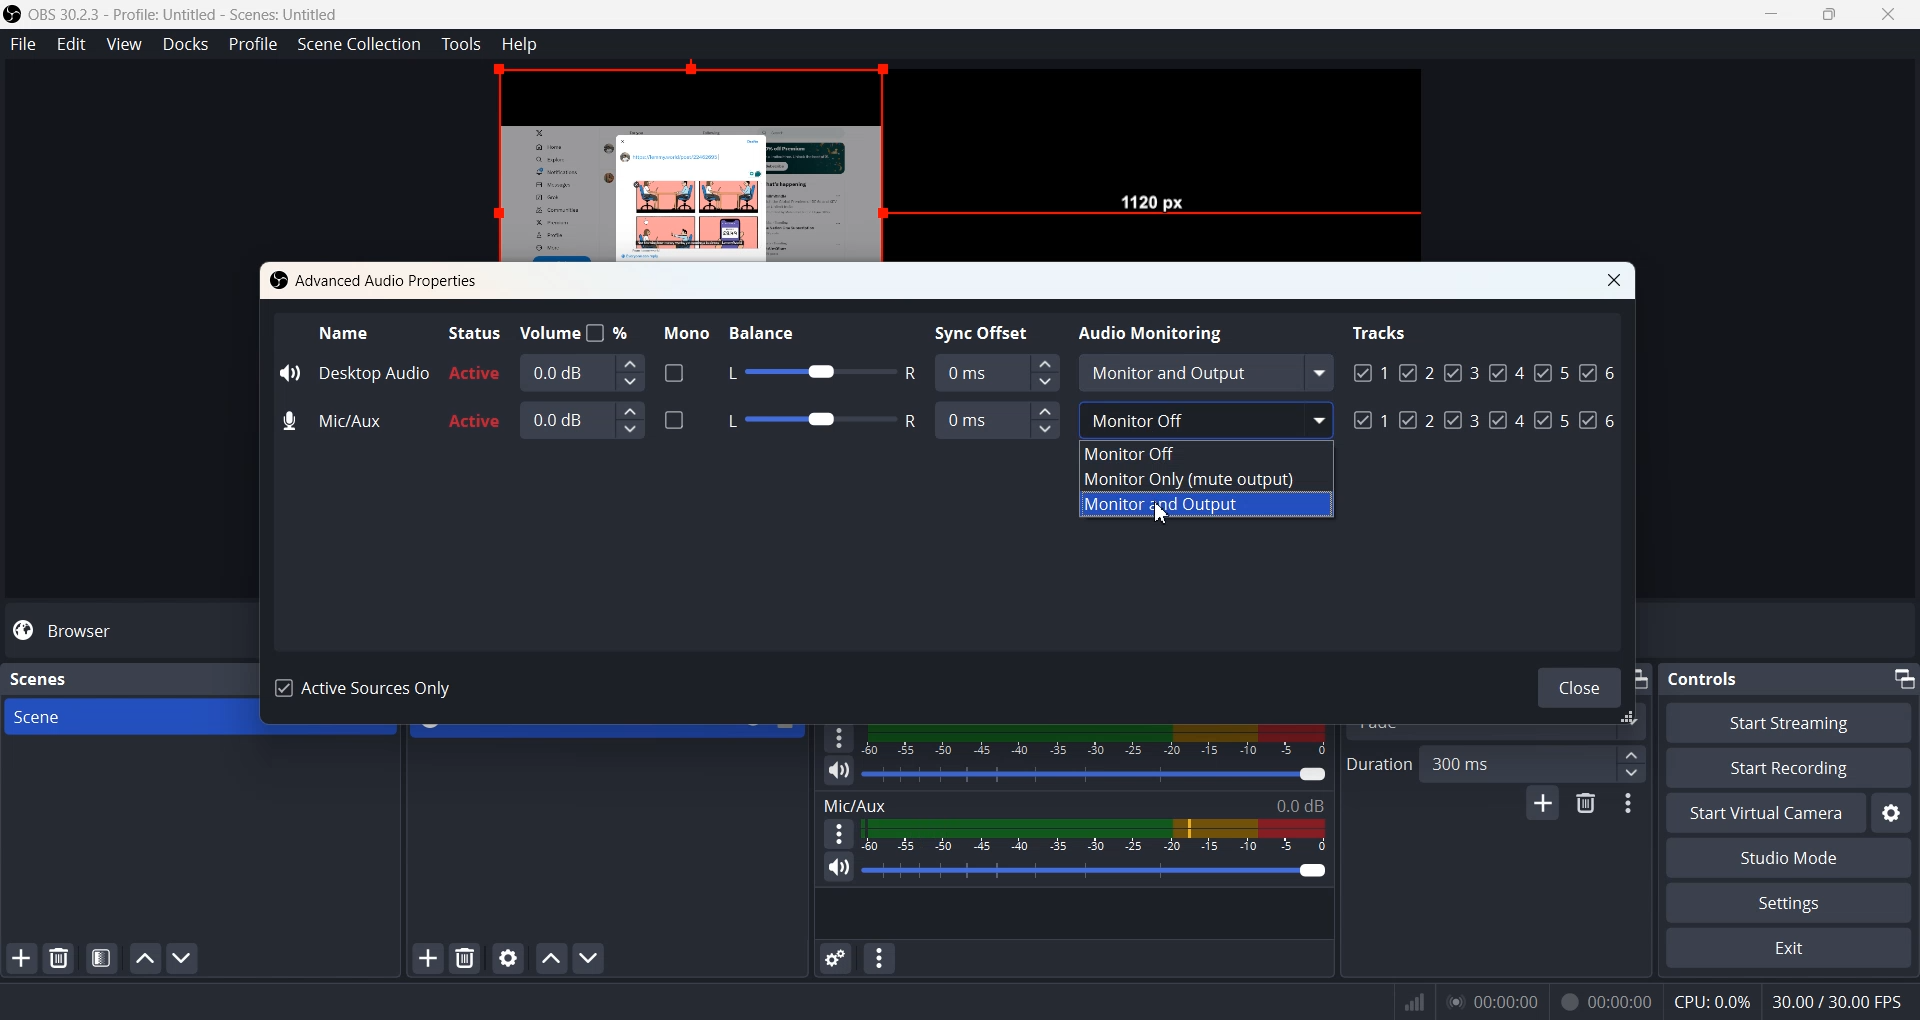  I want to click on Sync Offset , so click(996, 371).